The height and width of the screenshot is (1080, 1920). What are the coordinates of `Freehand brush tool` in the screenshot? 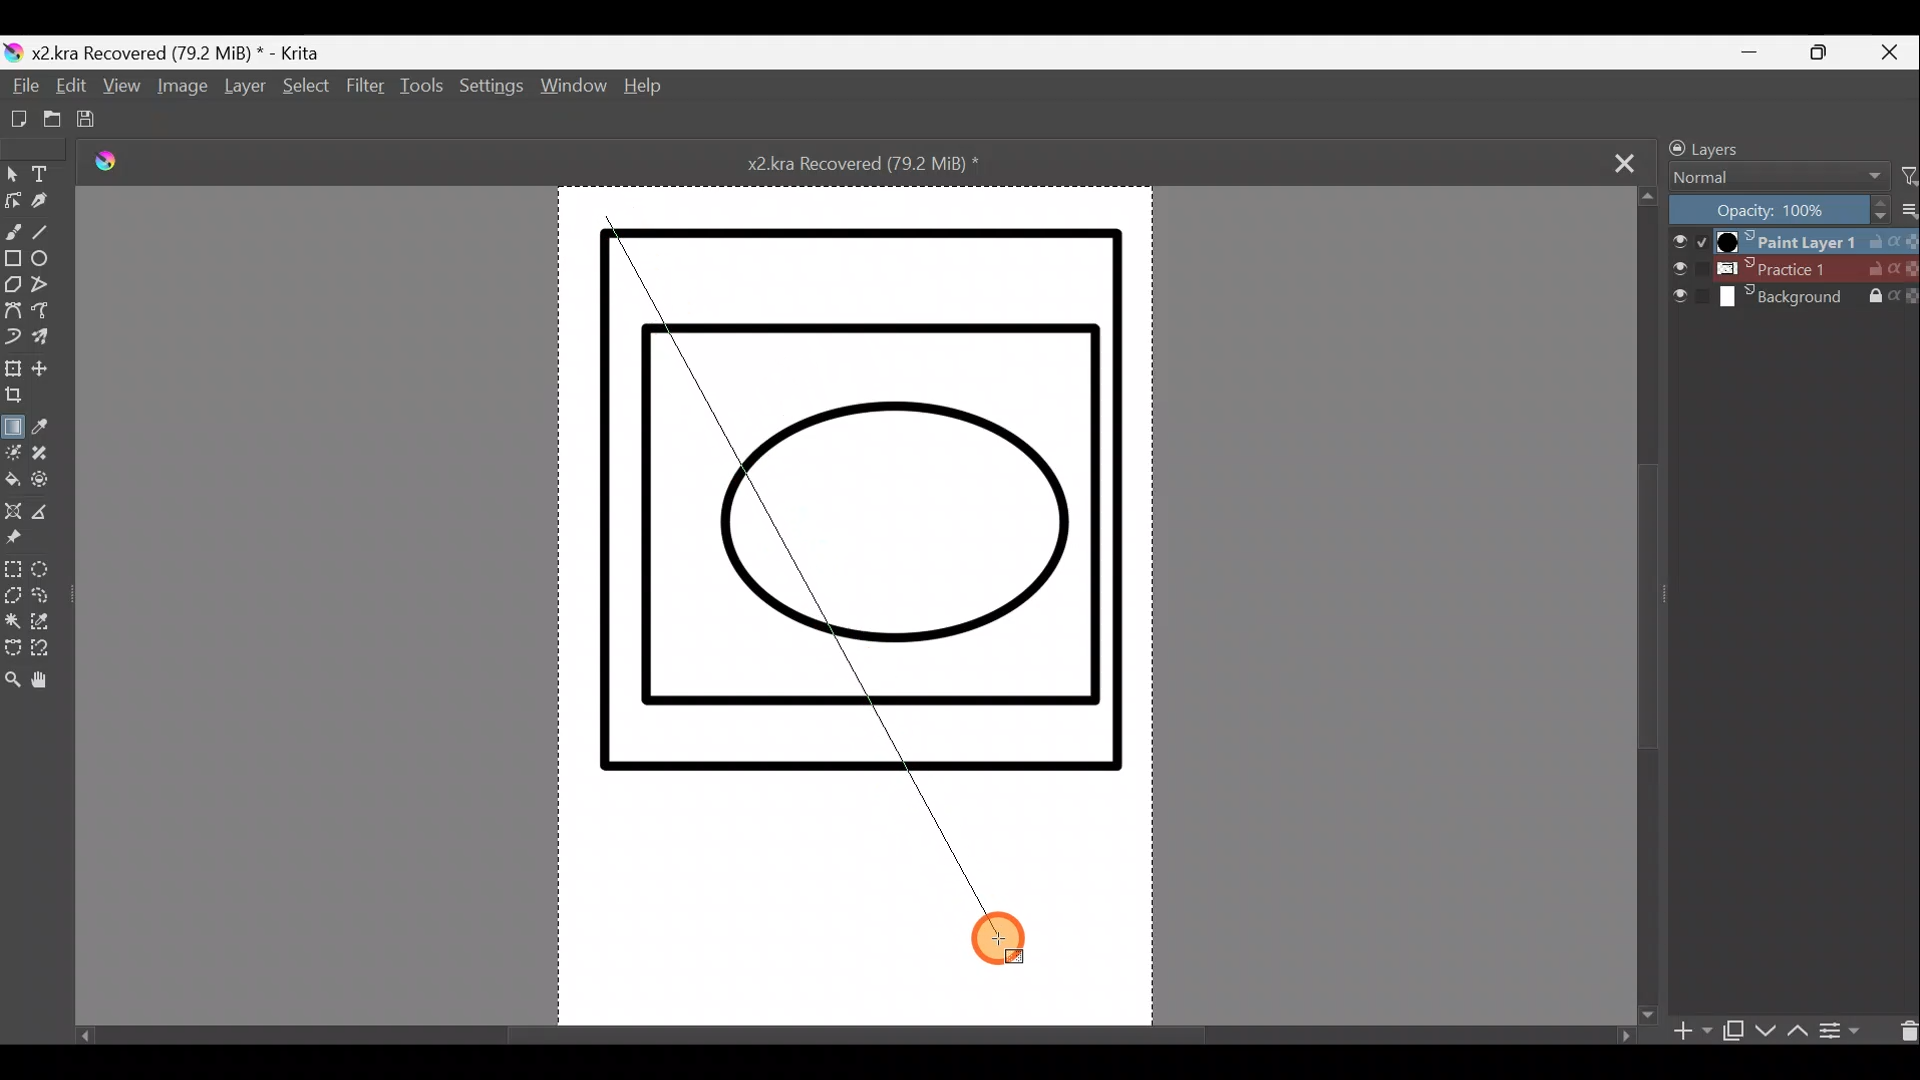 It's located at (13, 231).